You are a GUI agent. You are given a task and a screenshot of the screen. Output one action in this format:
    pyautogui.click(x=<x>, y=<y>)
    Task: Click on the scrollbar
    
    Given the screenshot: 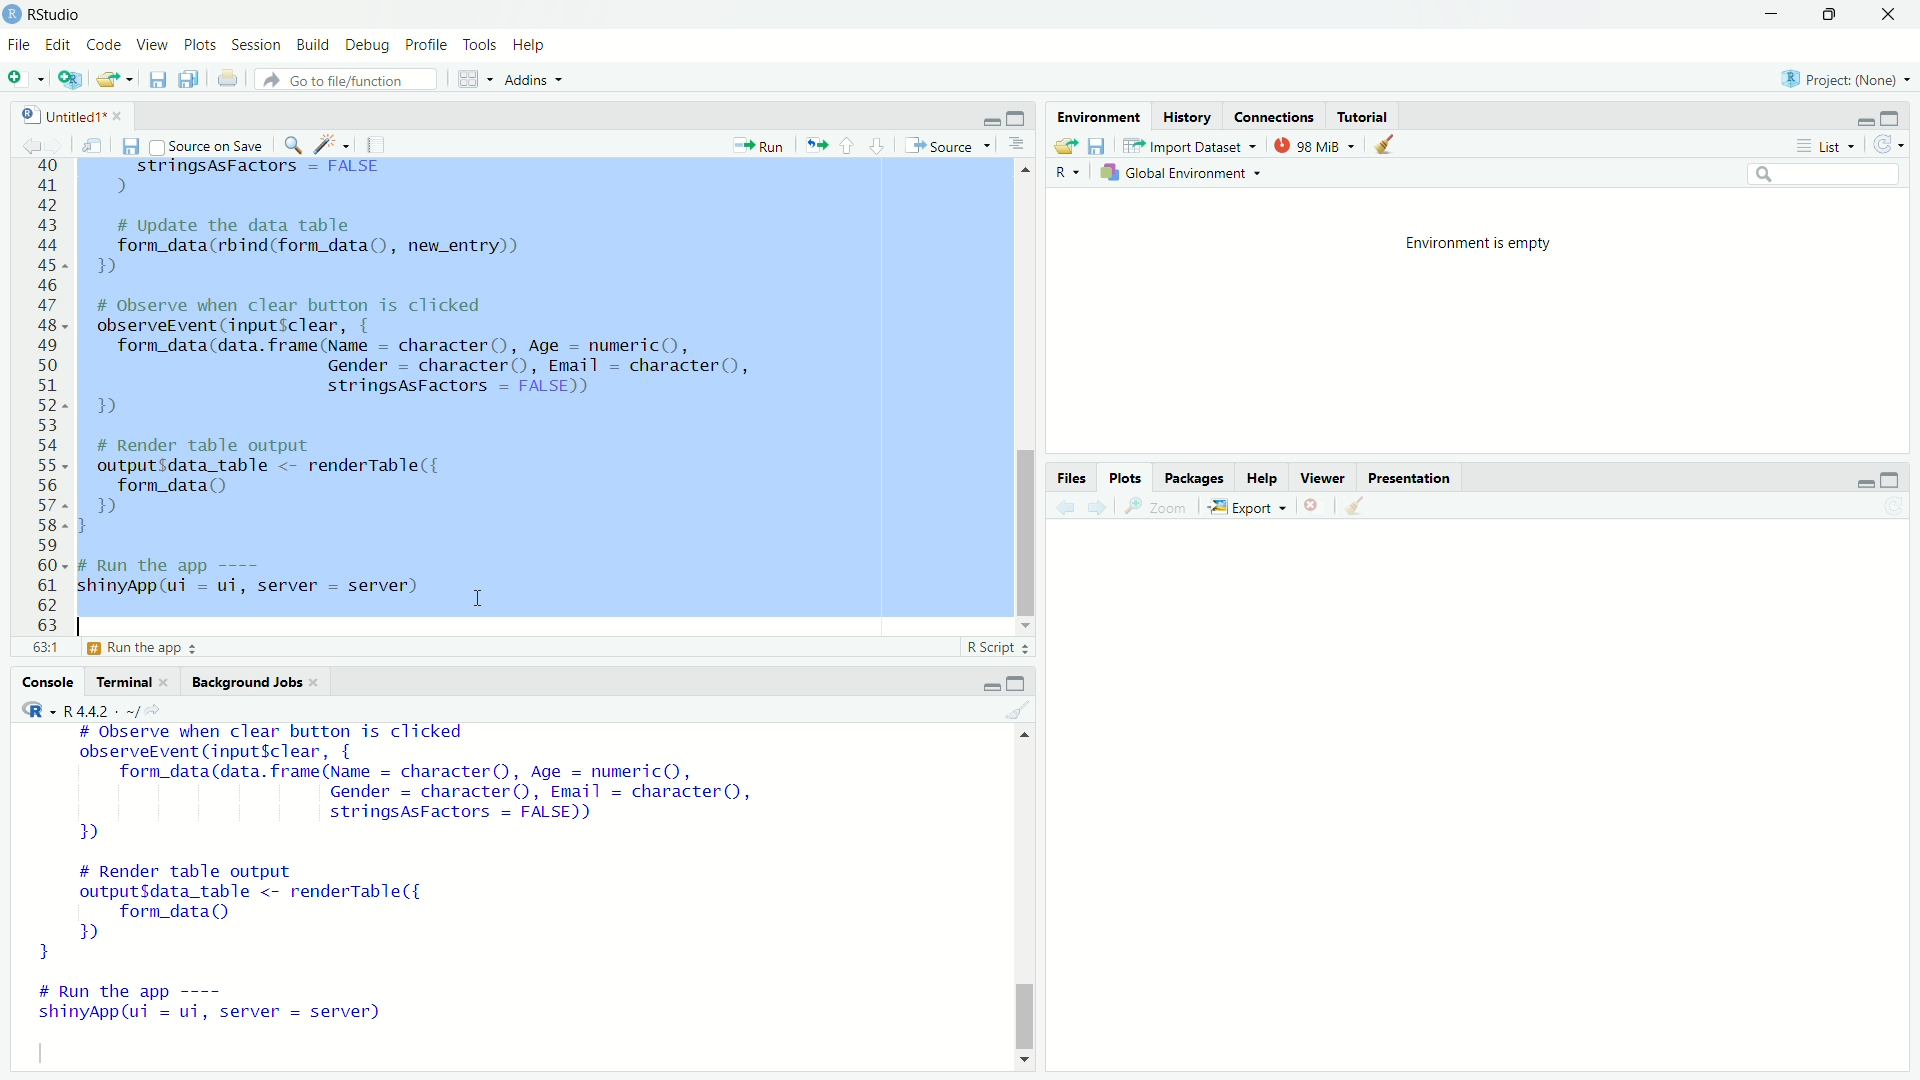 What is the action you would take?
    pyautogui.click(x=1026, y=403)
    